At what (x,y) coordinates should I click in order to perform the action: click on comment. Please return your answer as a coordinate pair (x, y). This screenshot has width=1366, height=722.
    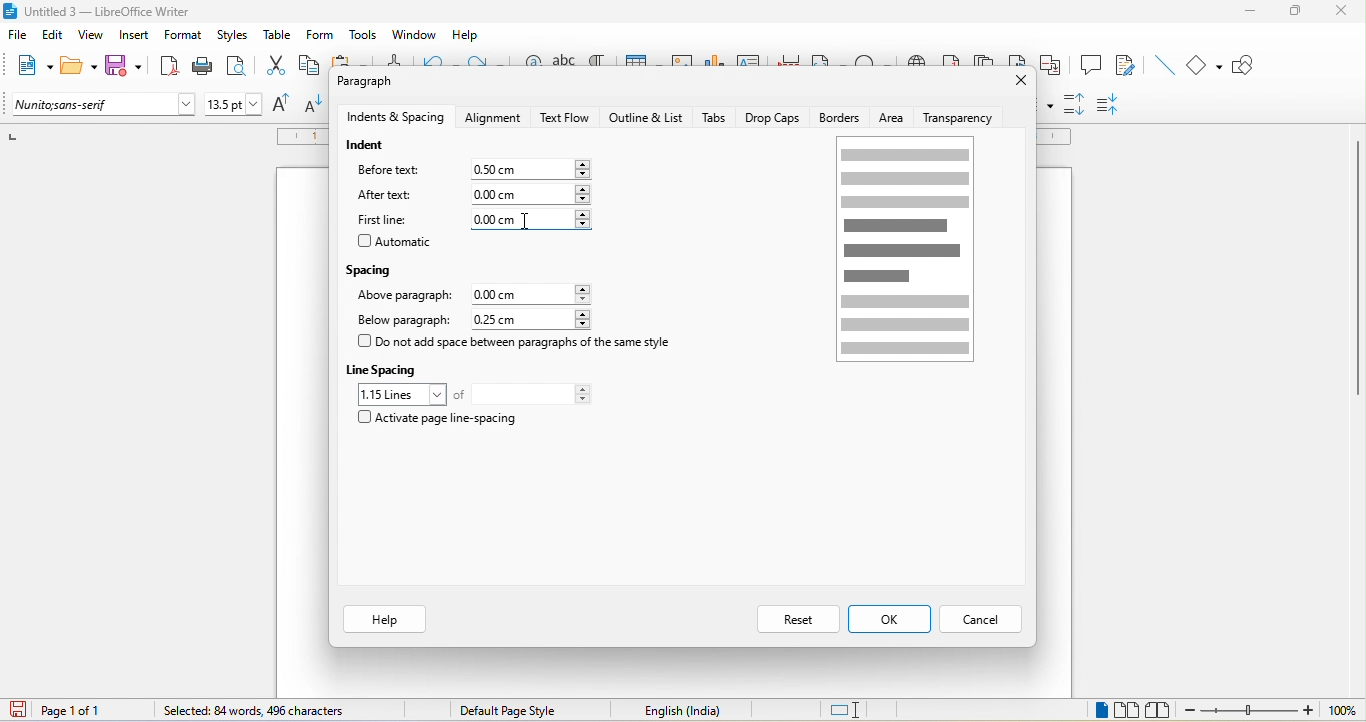
    Looking at the image, I should click on (1091, 63).